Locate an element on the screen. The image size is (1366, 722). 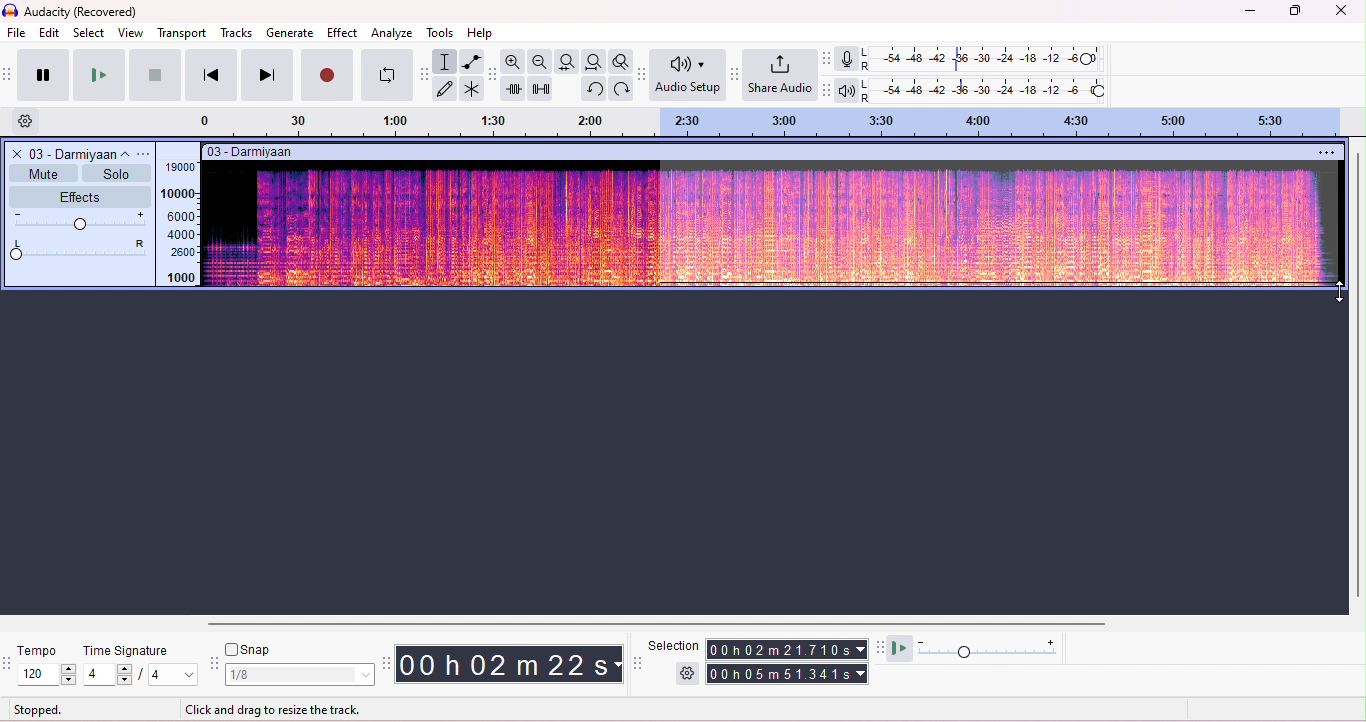
tempo is located at coordinates (39, 651).